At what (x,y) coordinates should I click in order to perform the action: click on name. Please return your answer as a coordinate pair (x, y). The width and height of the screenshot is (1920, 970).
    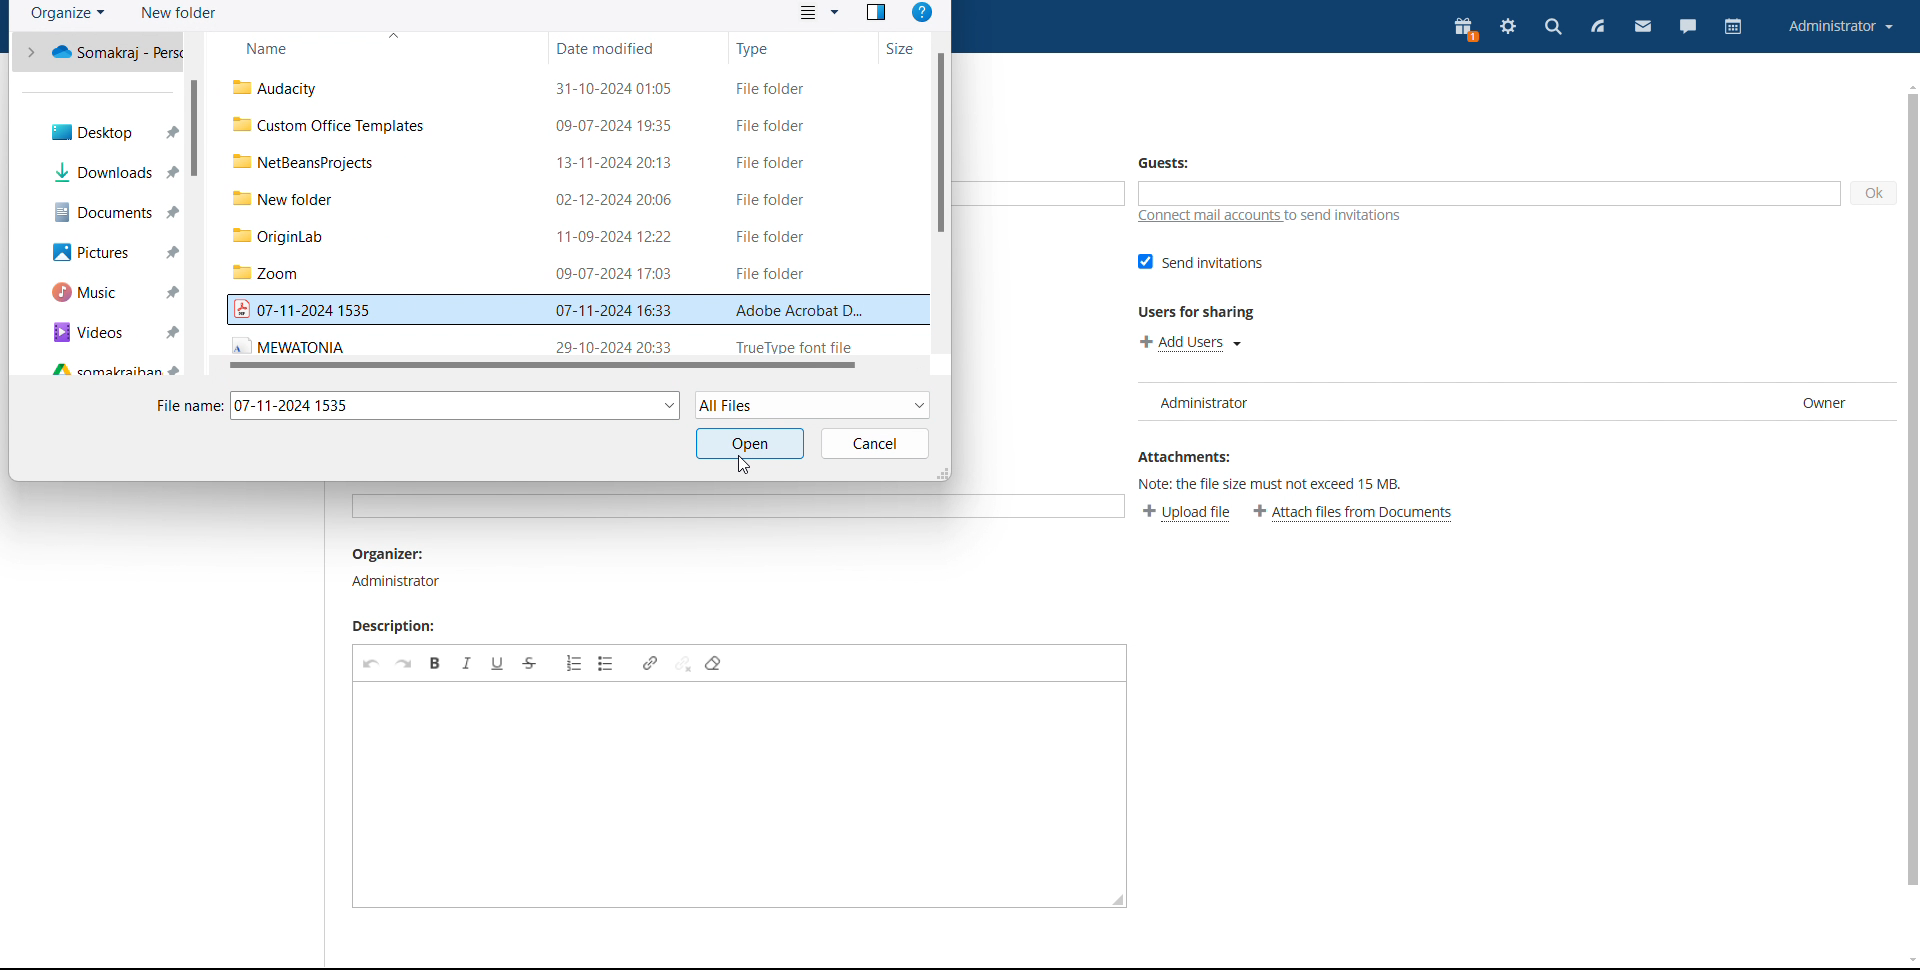
    Looking at the image, I should click on (374, 46).